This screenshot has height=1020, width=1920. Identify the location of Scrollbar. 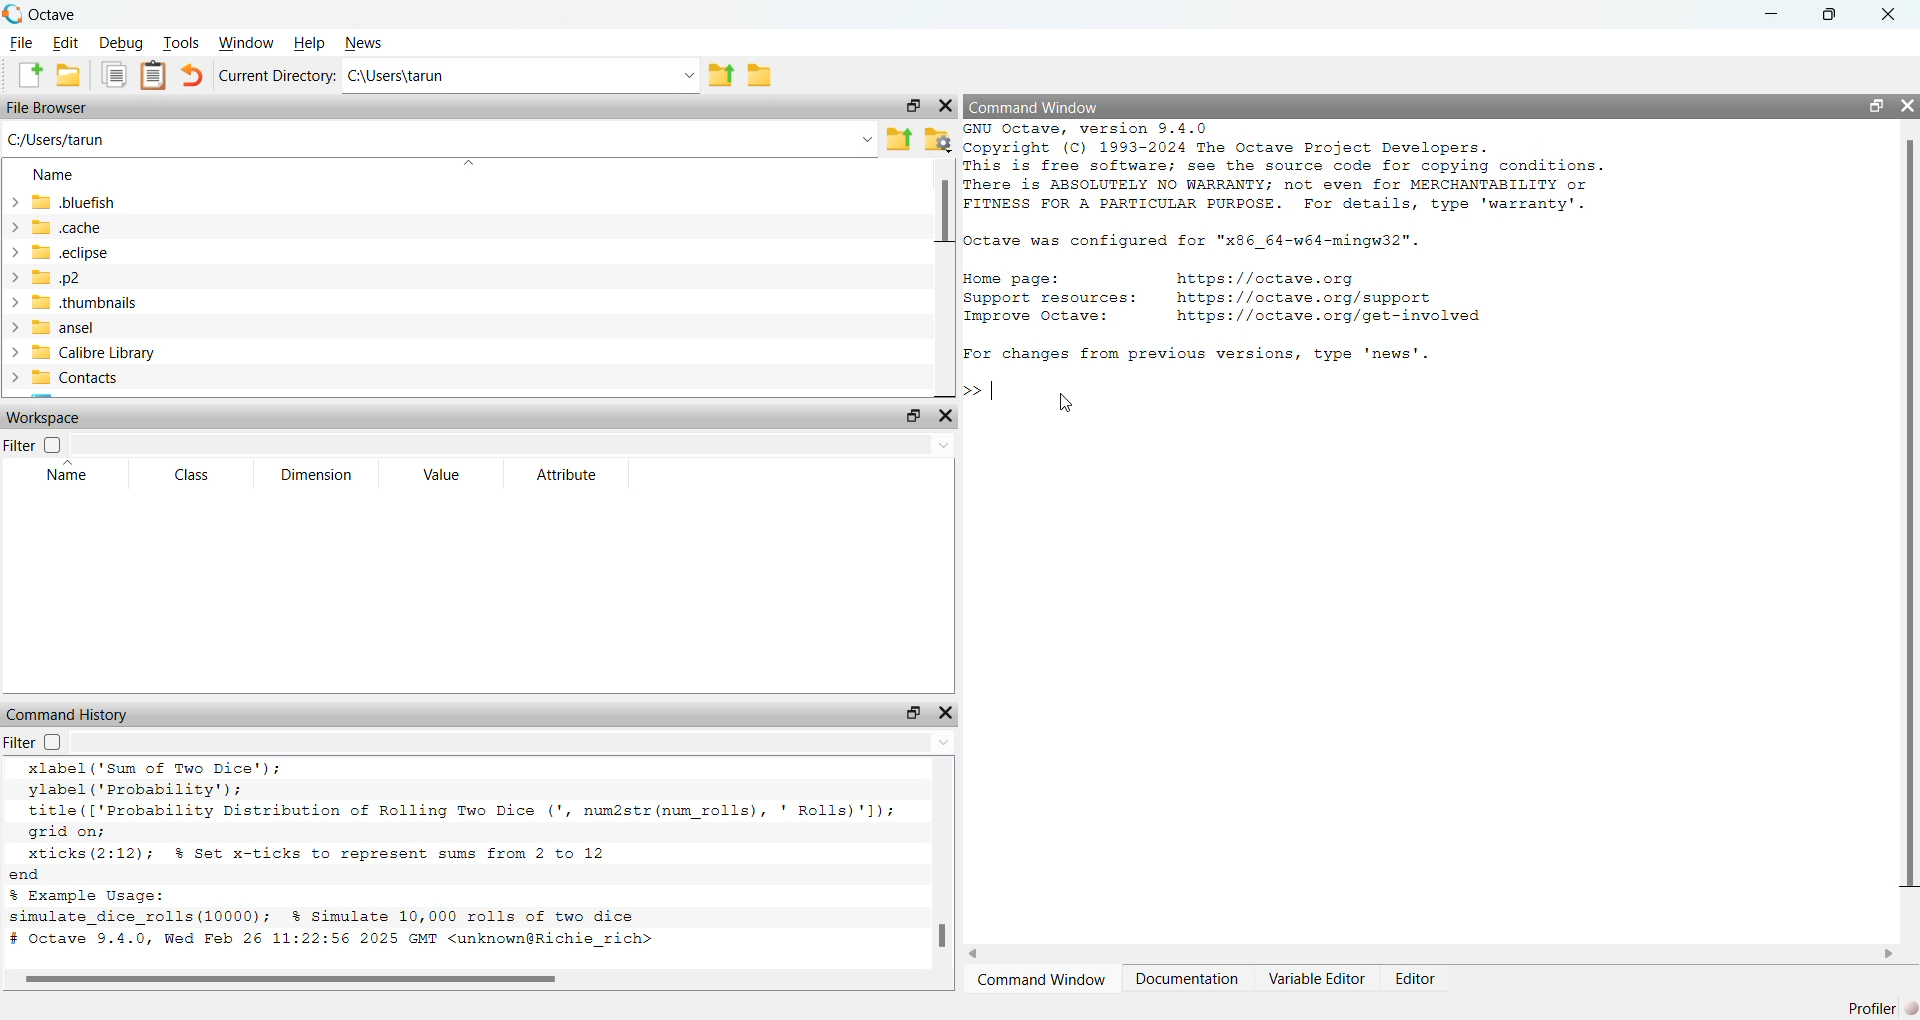
(1907, 512).